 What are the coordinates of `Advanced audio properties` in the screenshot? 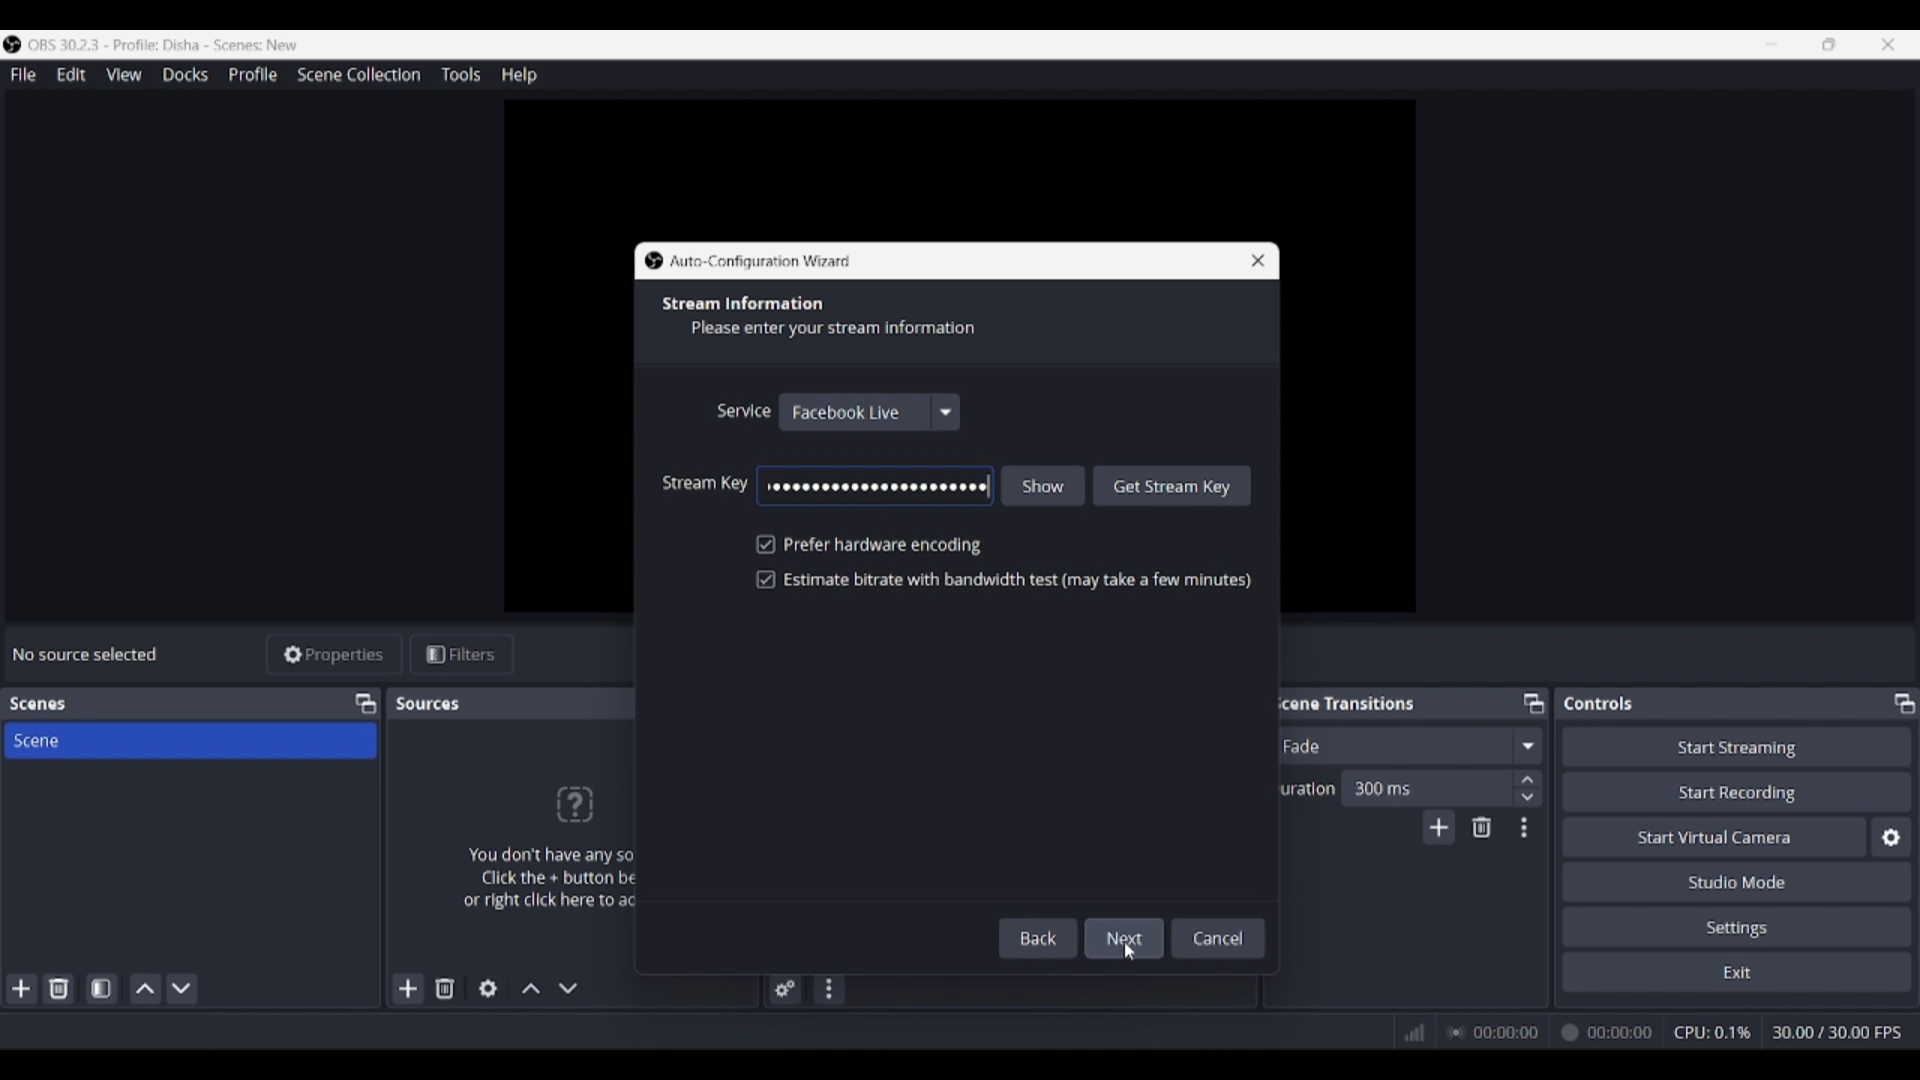 It's located at (785, 989).